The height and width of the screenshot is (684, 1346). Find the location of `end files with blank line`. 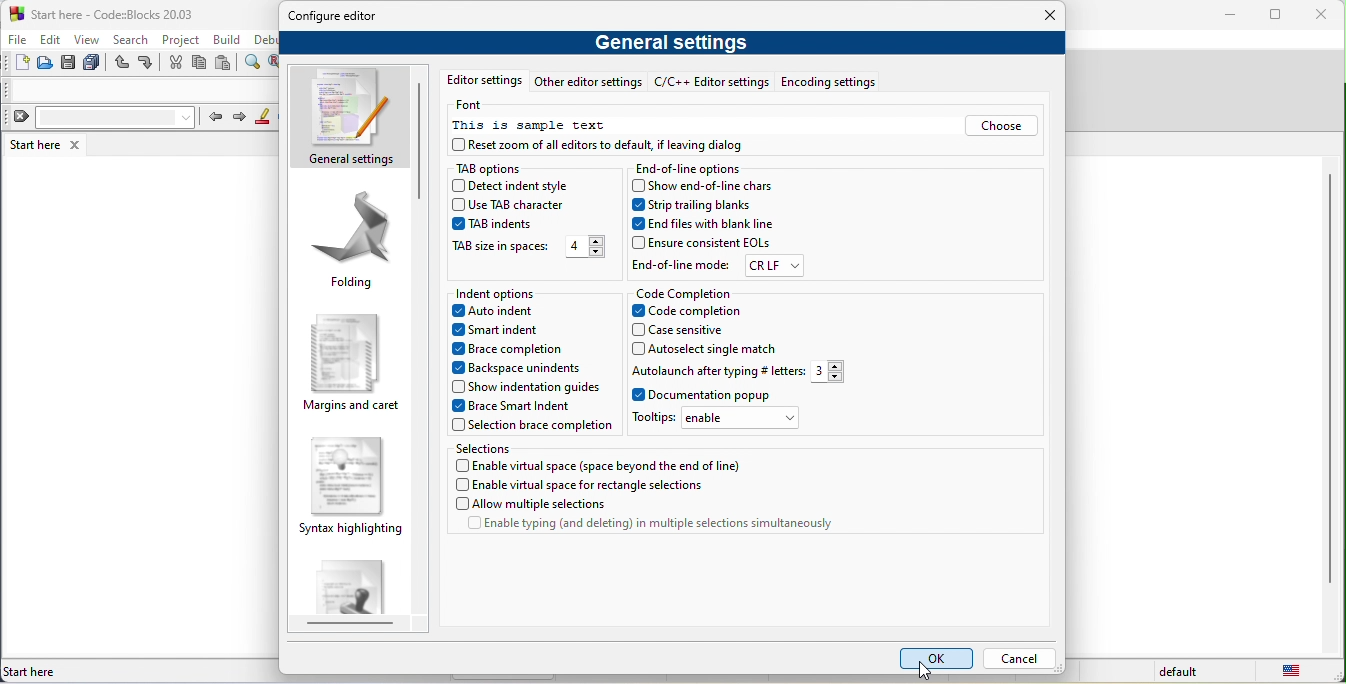

end files with blank line is located at coordinates (703, 221).